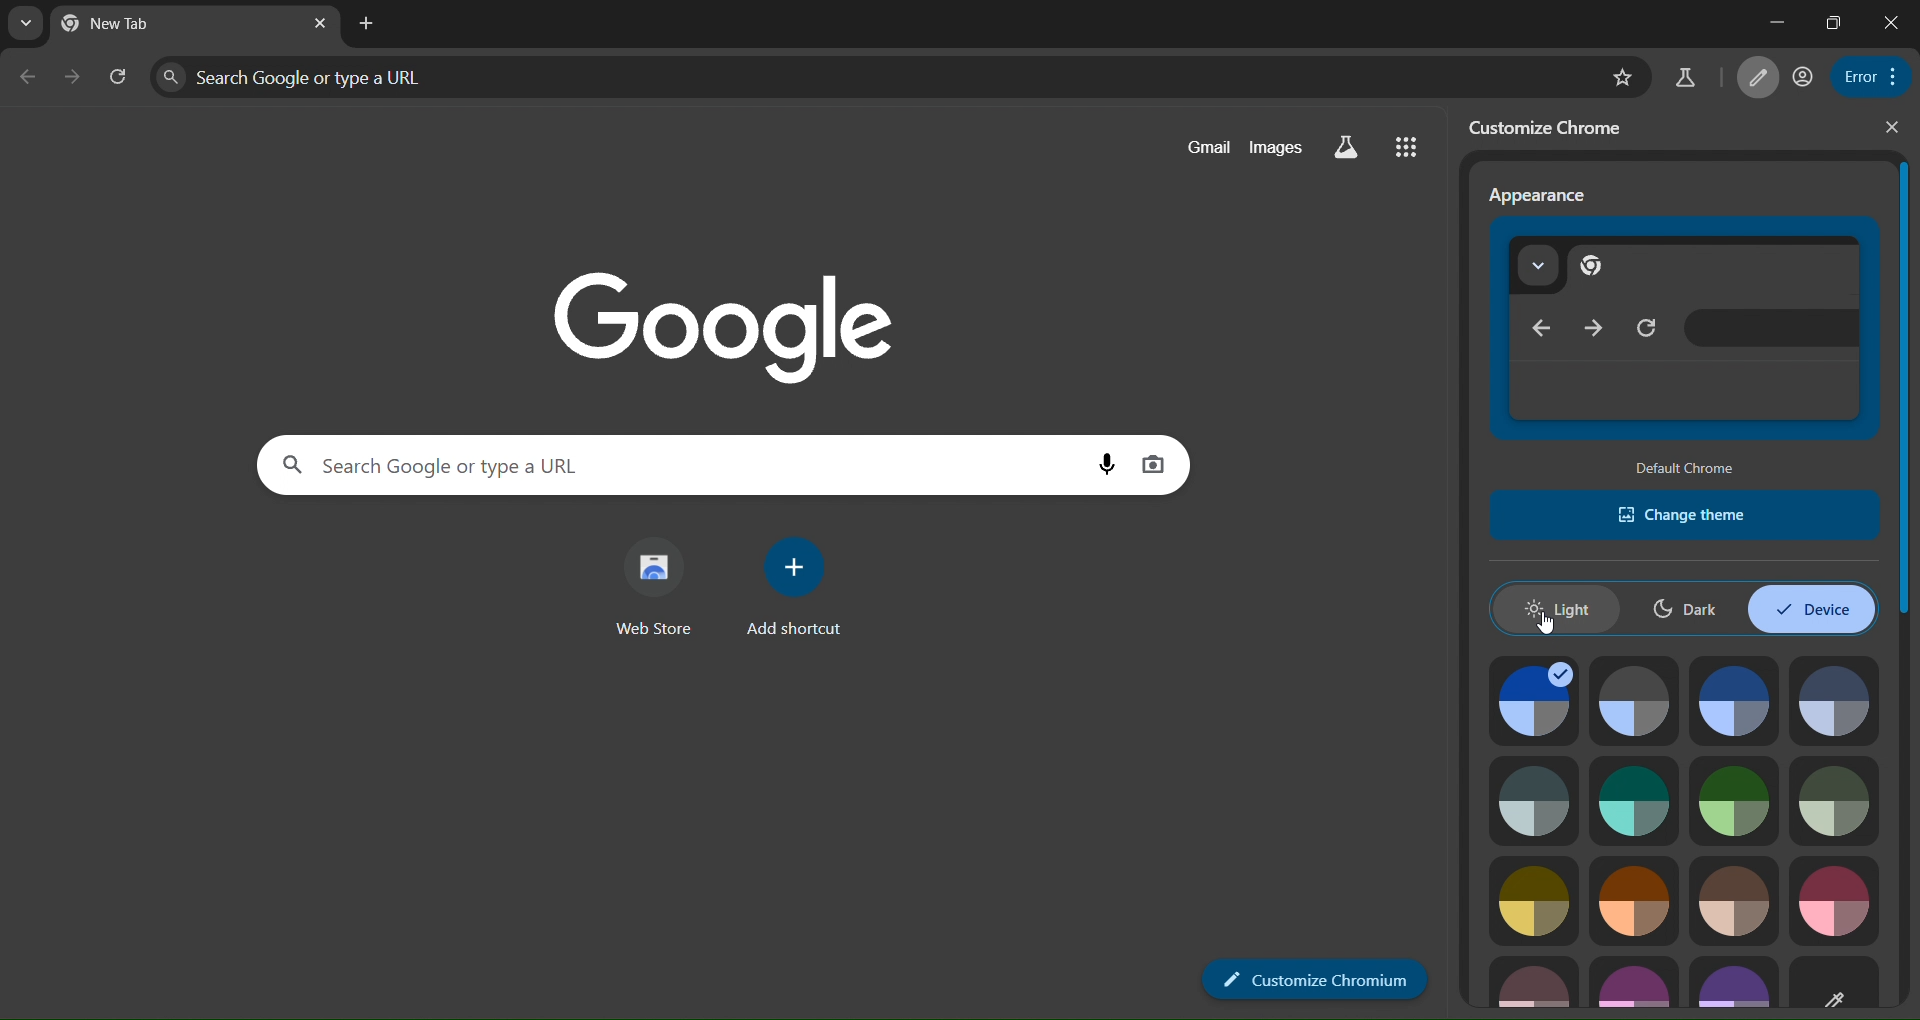 The width and height of the screenshot is (1920, 1020). Describe the element at coordinates (1904, 388) in the screenshot. I see `scrollbar` at that location.